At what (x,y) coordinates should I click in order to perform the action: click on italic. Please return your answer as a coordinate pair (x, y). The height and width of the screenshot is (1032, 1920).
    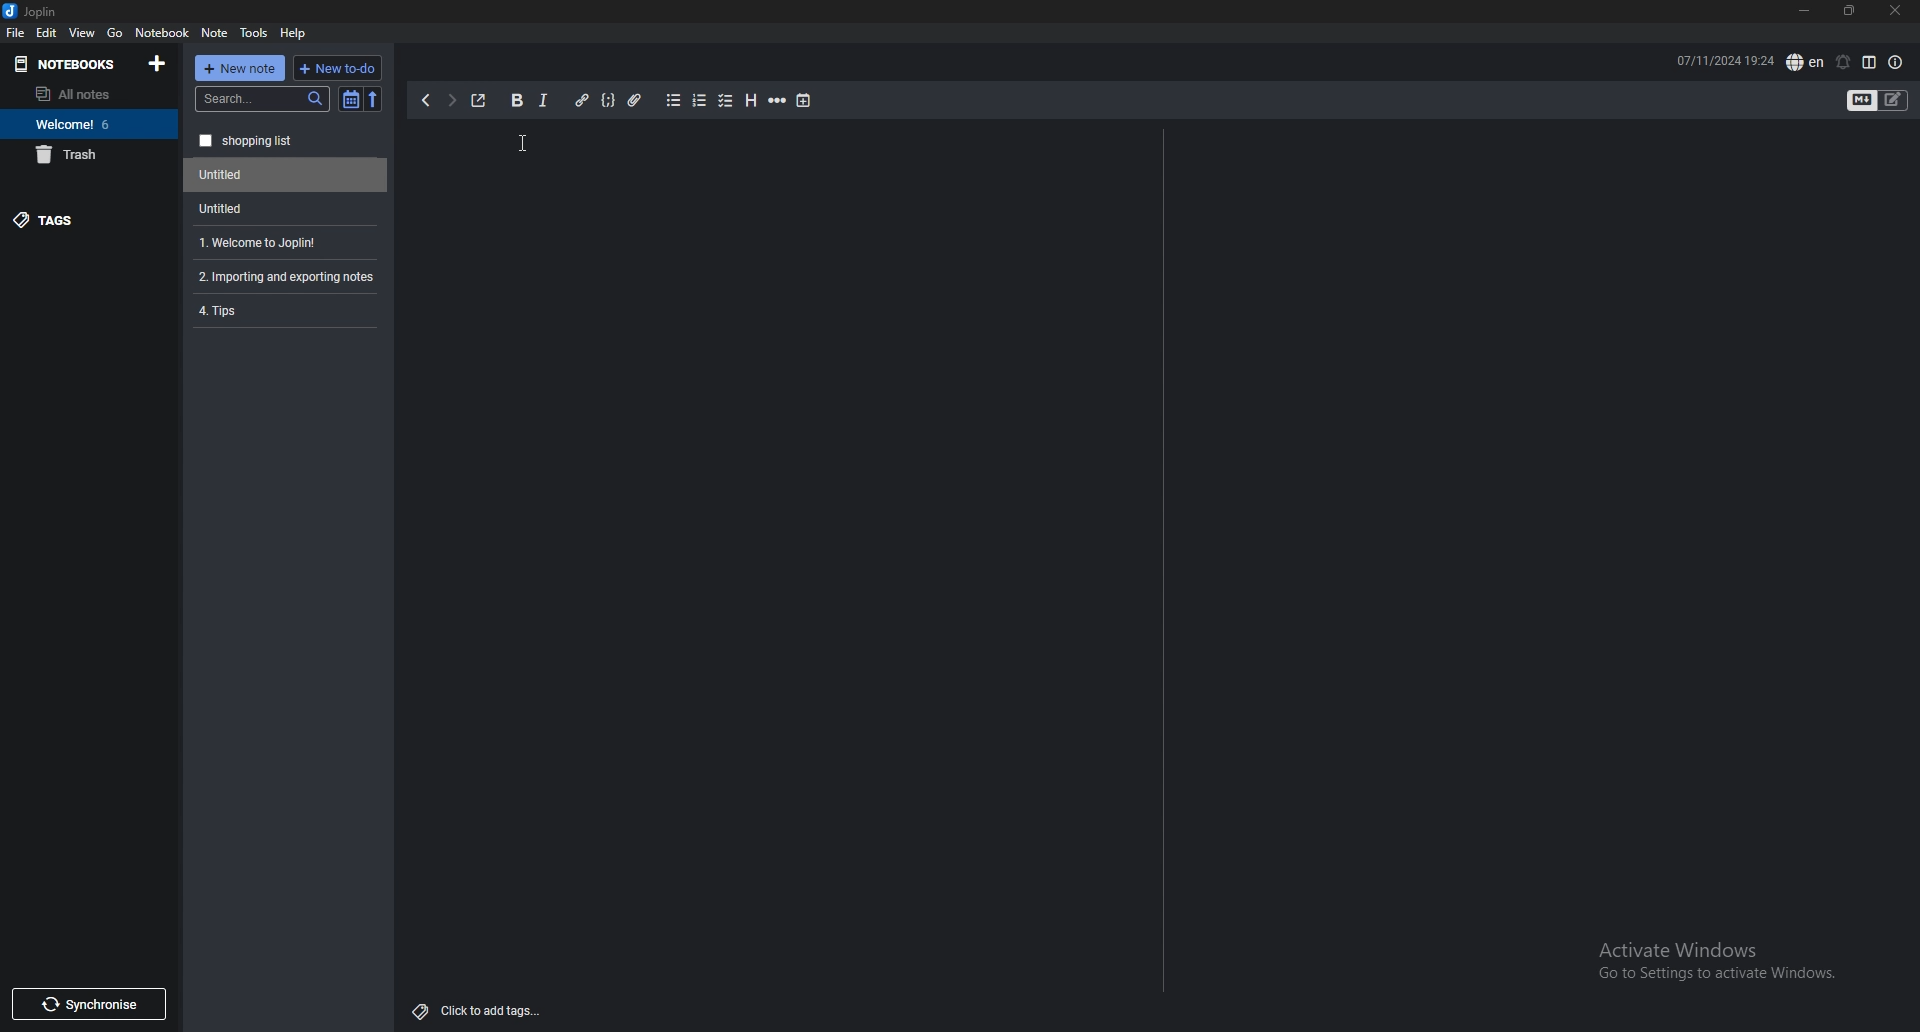
    Looking at the image, I should click on (542, 101).